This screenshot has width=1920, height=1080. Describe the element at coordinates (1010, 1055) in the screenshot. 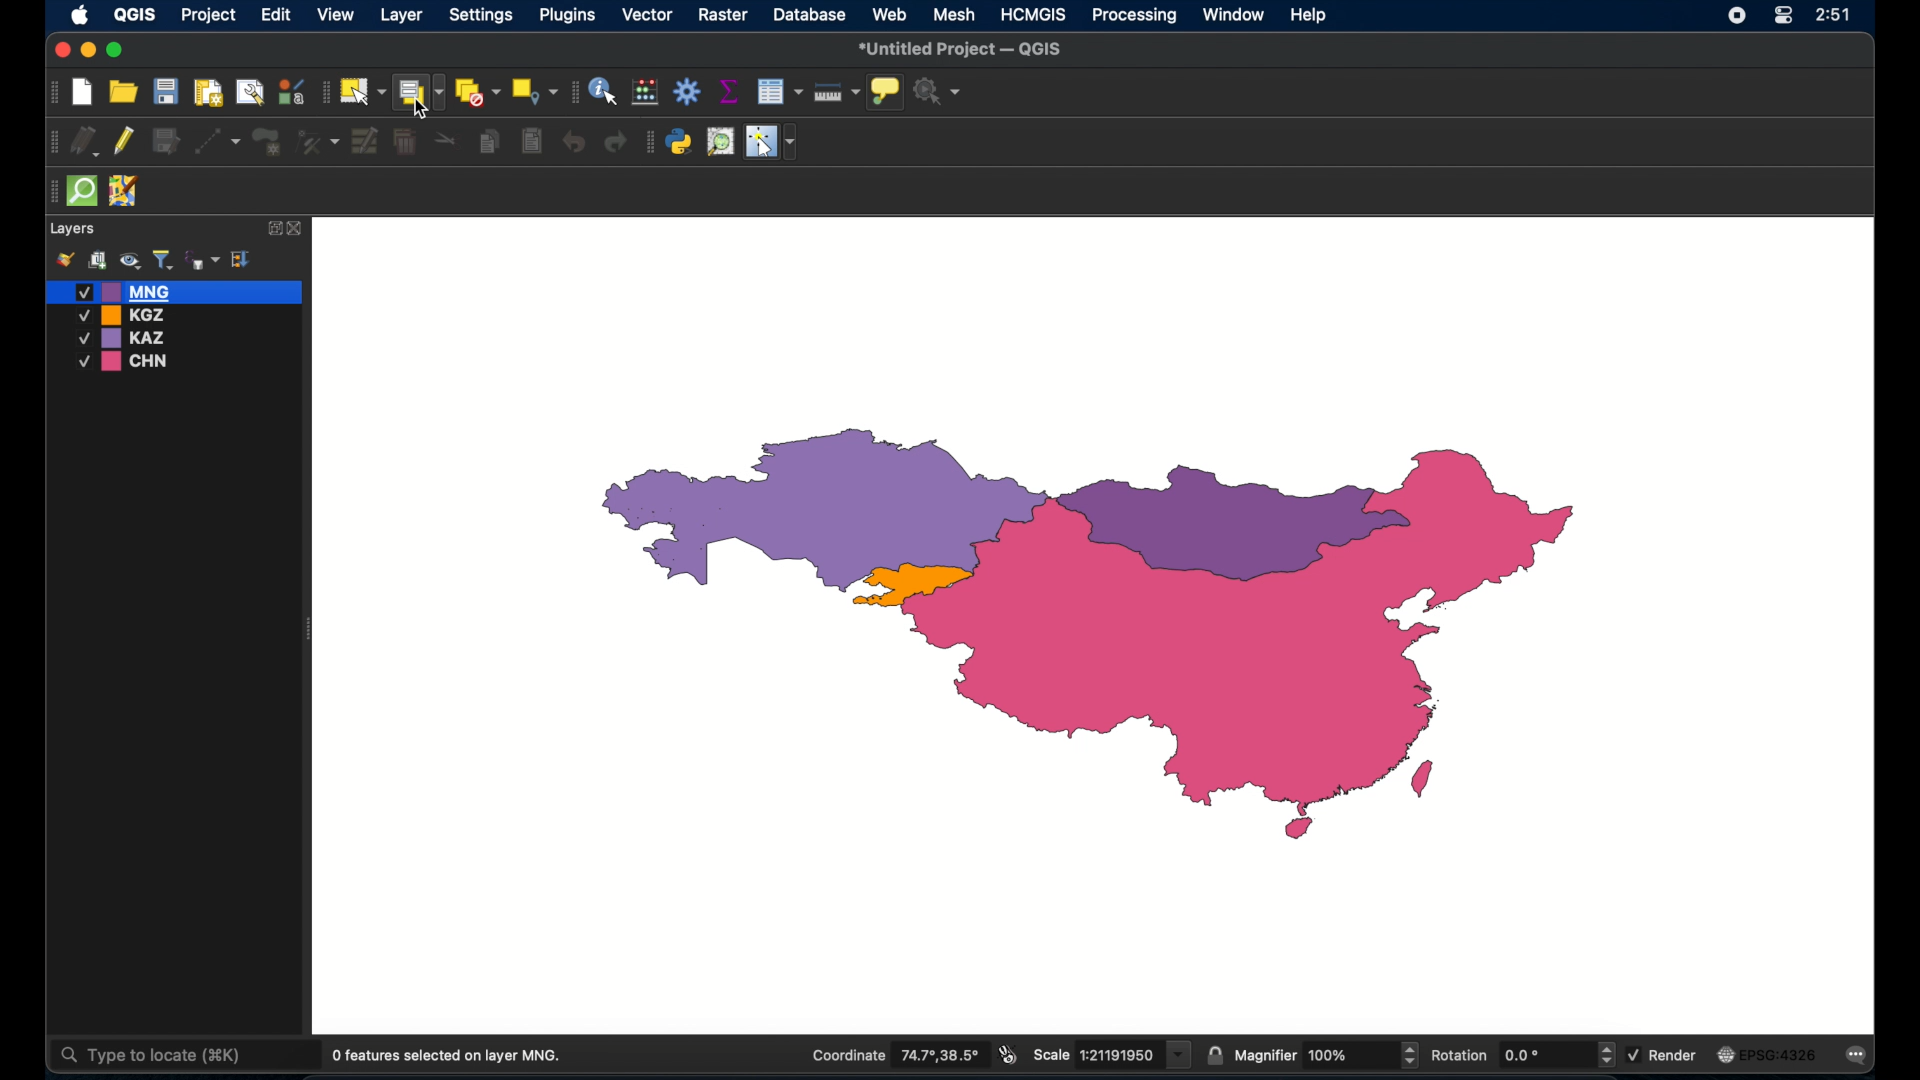

I see `toggle extents and mouse display position` at that location.